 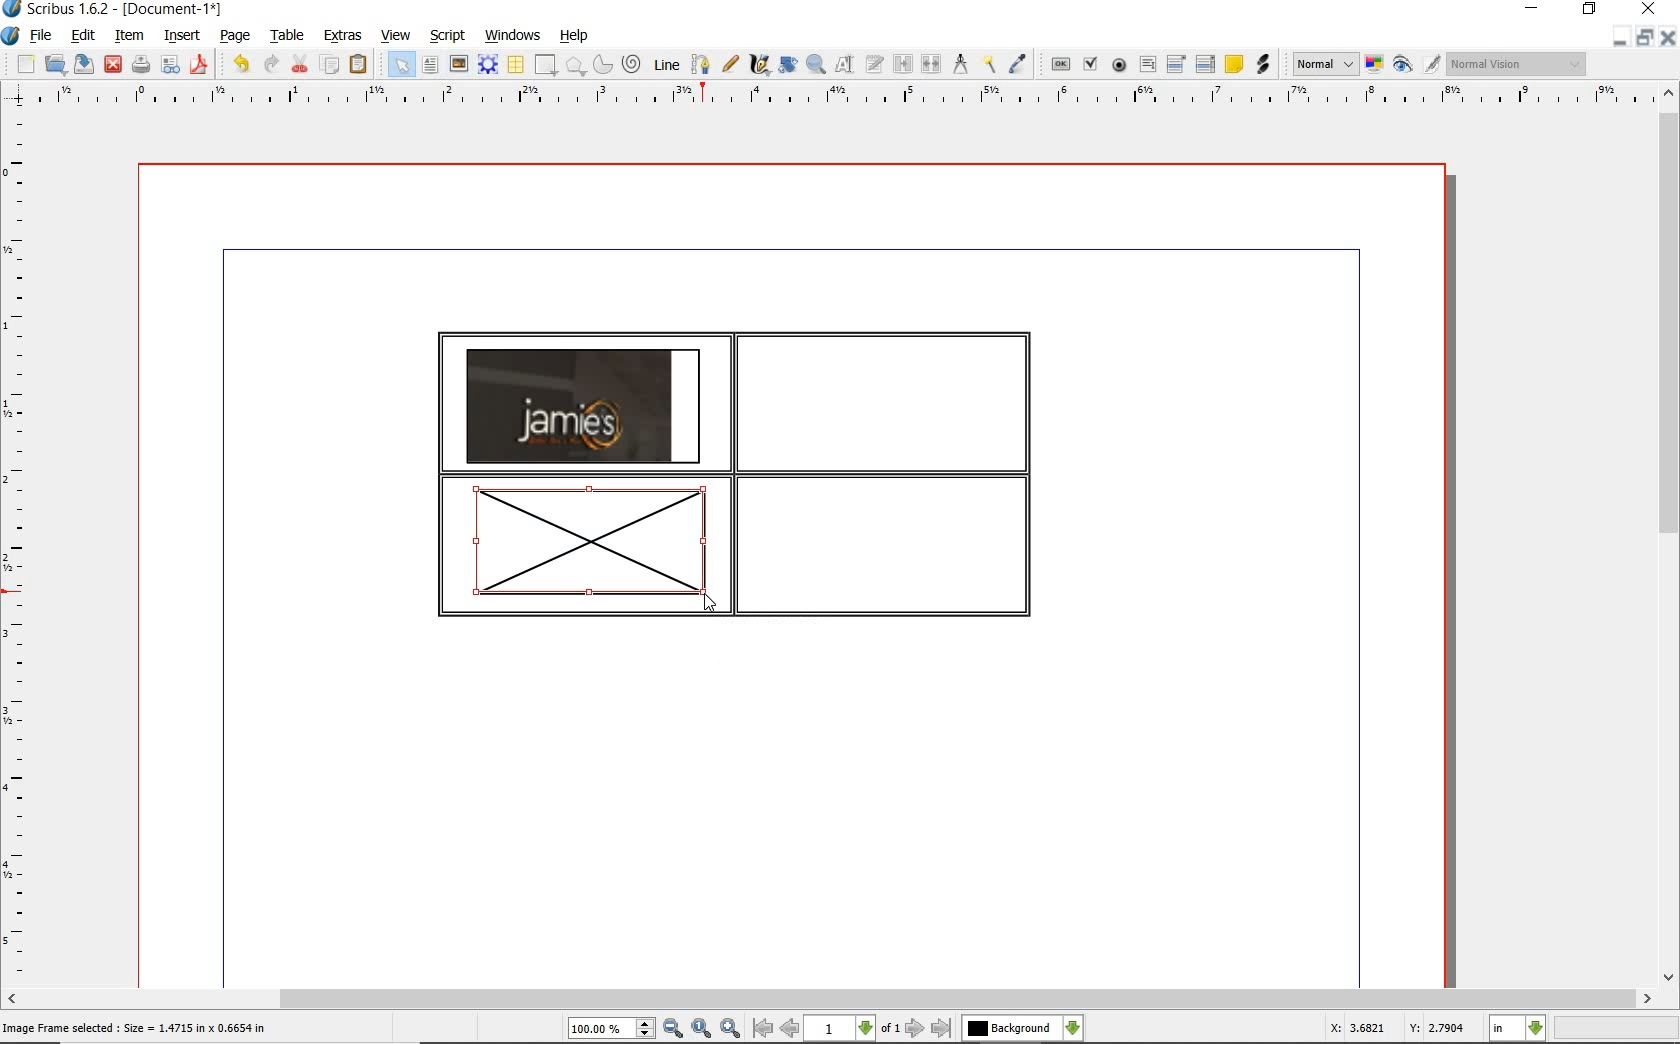 I want to click on text frame, so click(x=431, y=67).